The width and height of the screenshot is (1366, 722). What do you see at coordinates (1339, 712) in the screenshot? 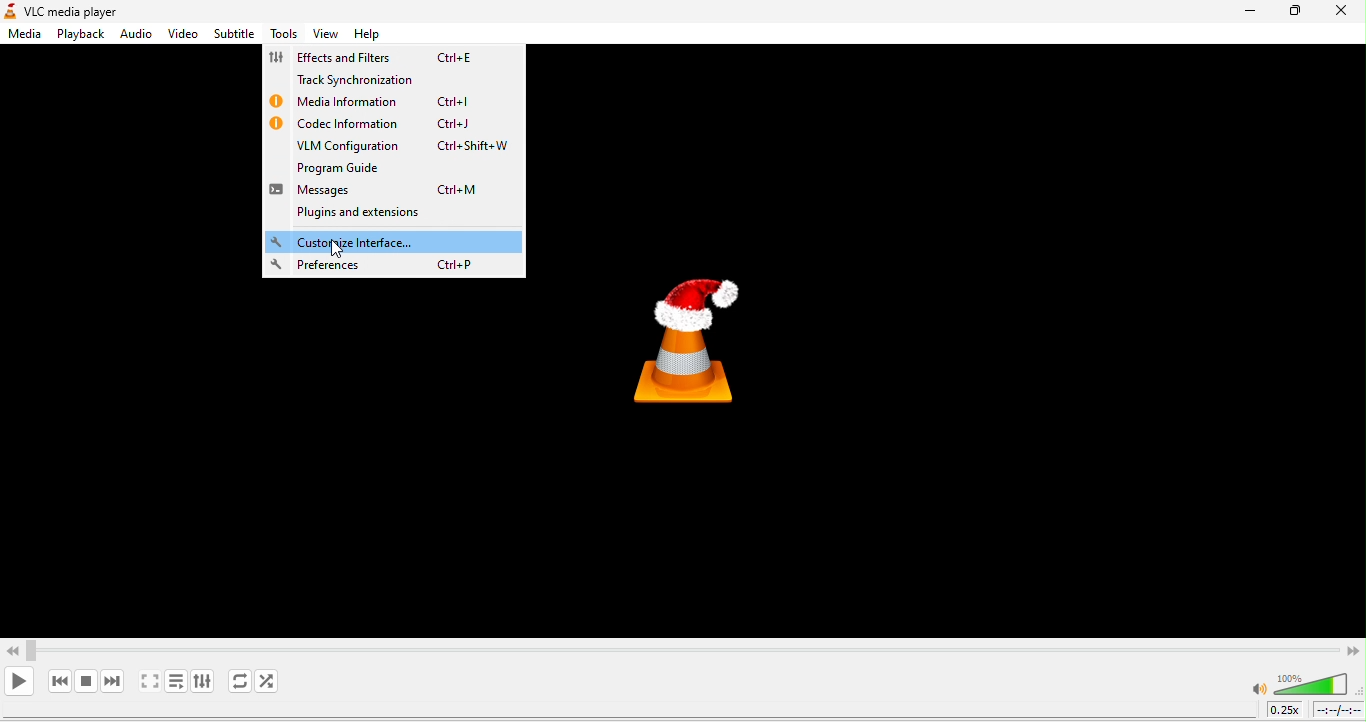
I see `timeline` at bounding box center [1339, 712].